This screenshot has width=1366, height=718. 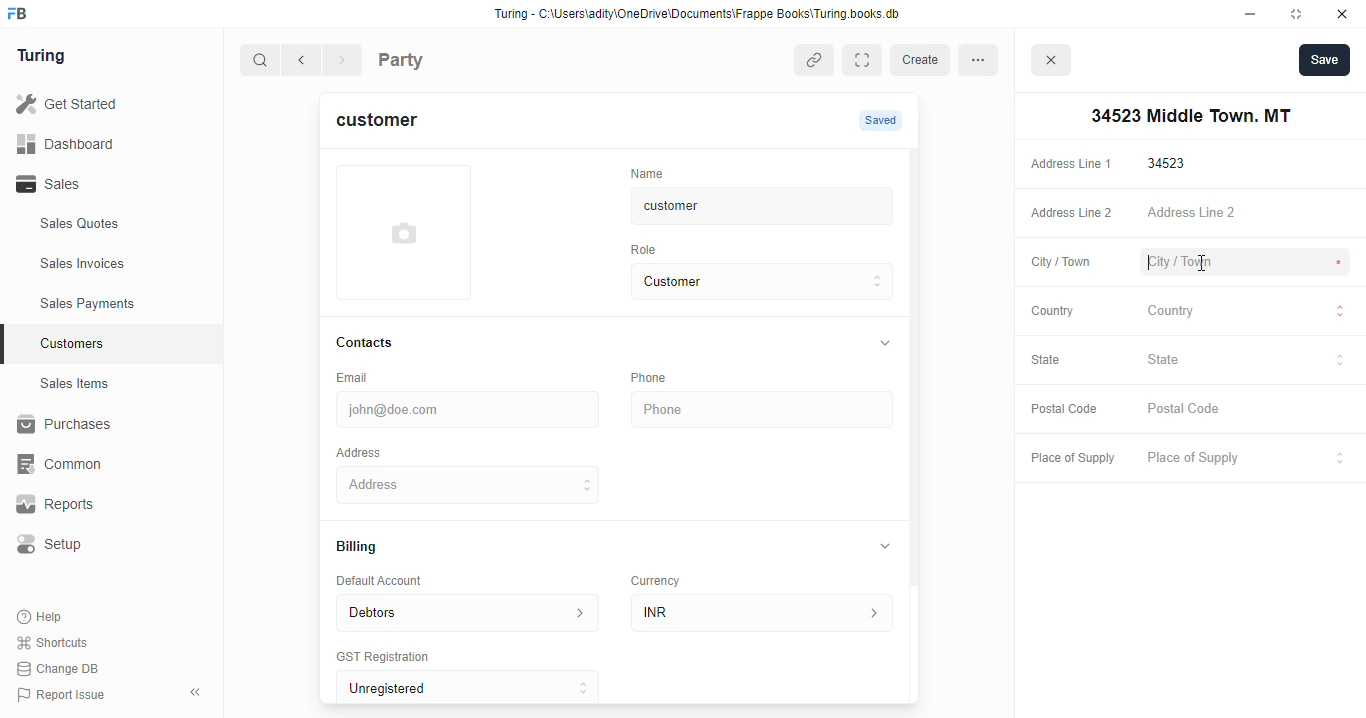 I want to click on Email, so click(x=356, y=376).